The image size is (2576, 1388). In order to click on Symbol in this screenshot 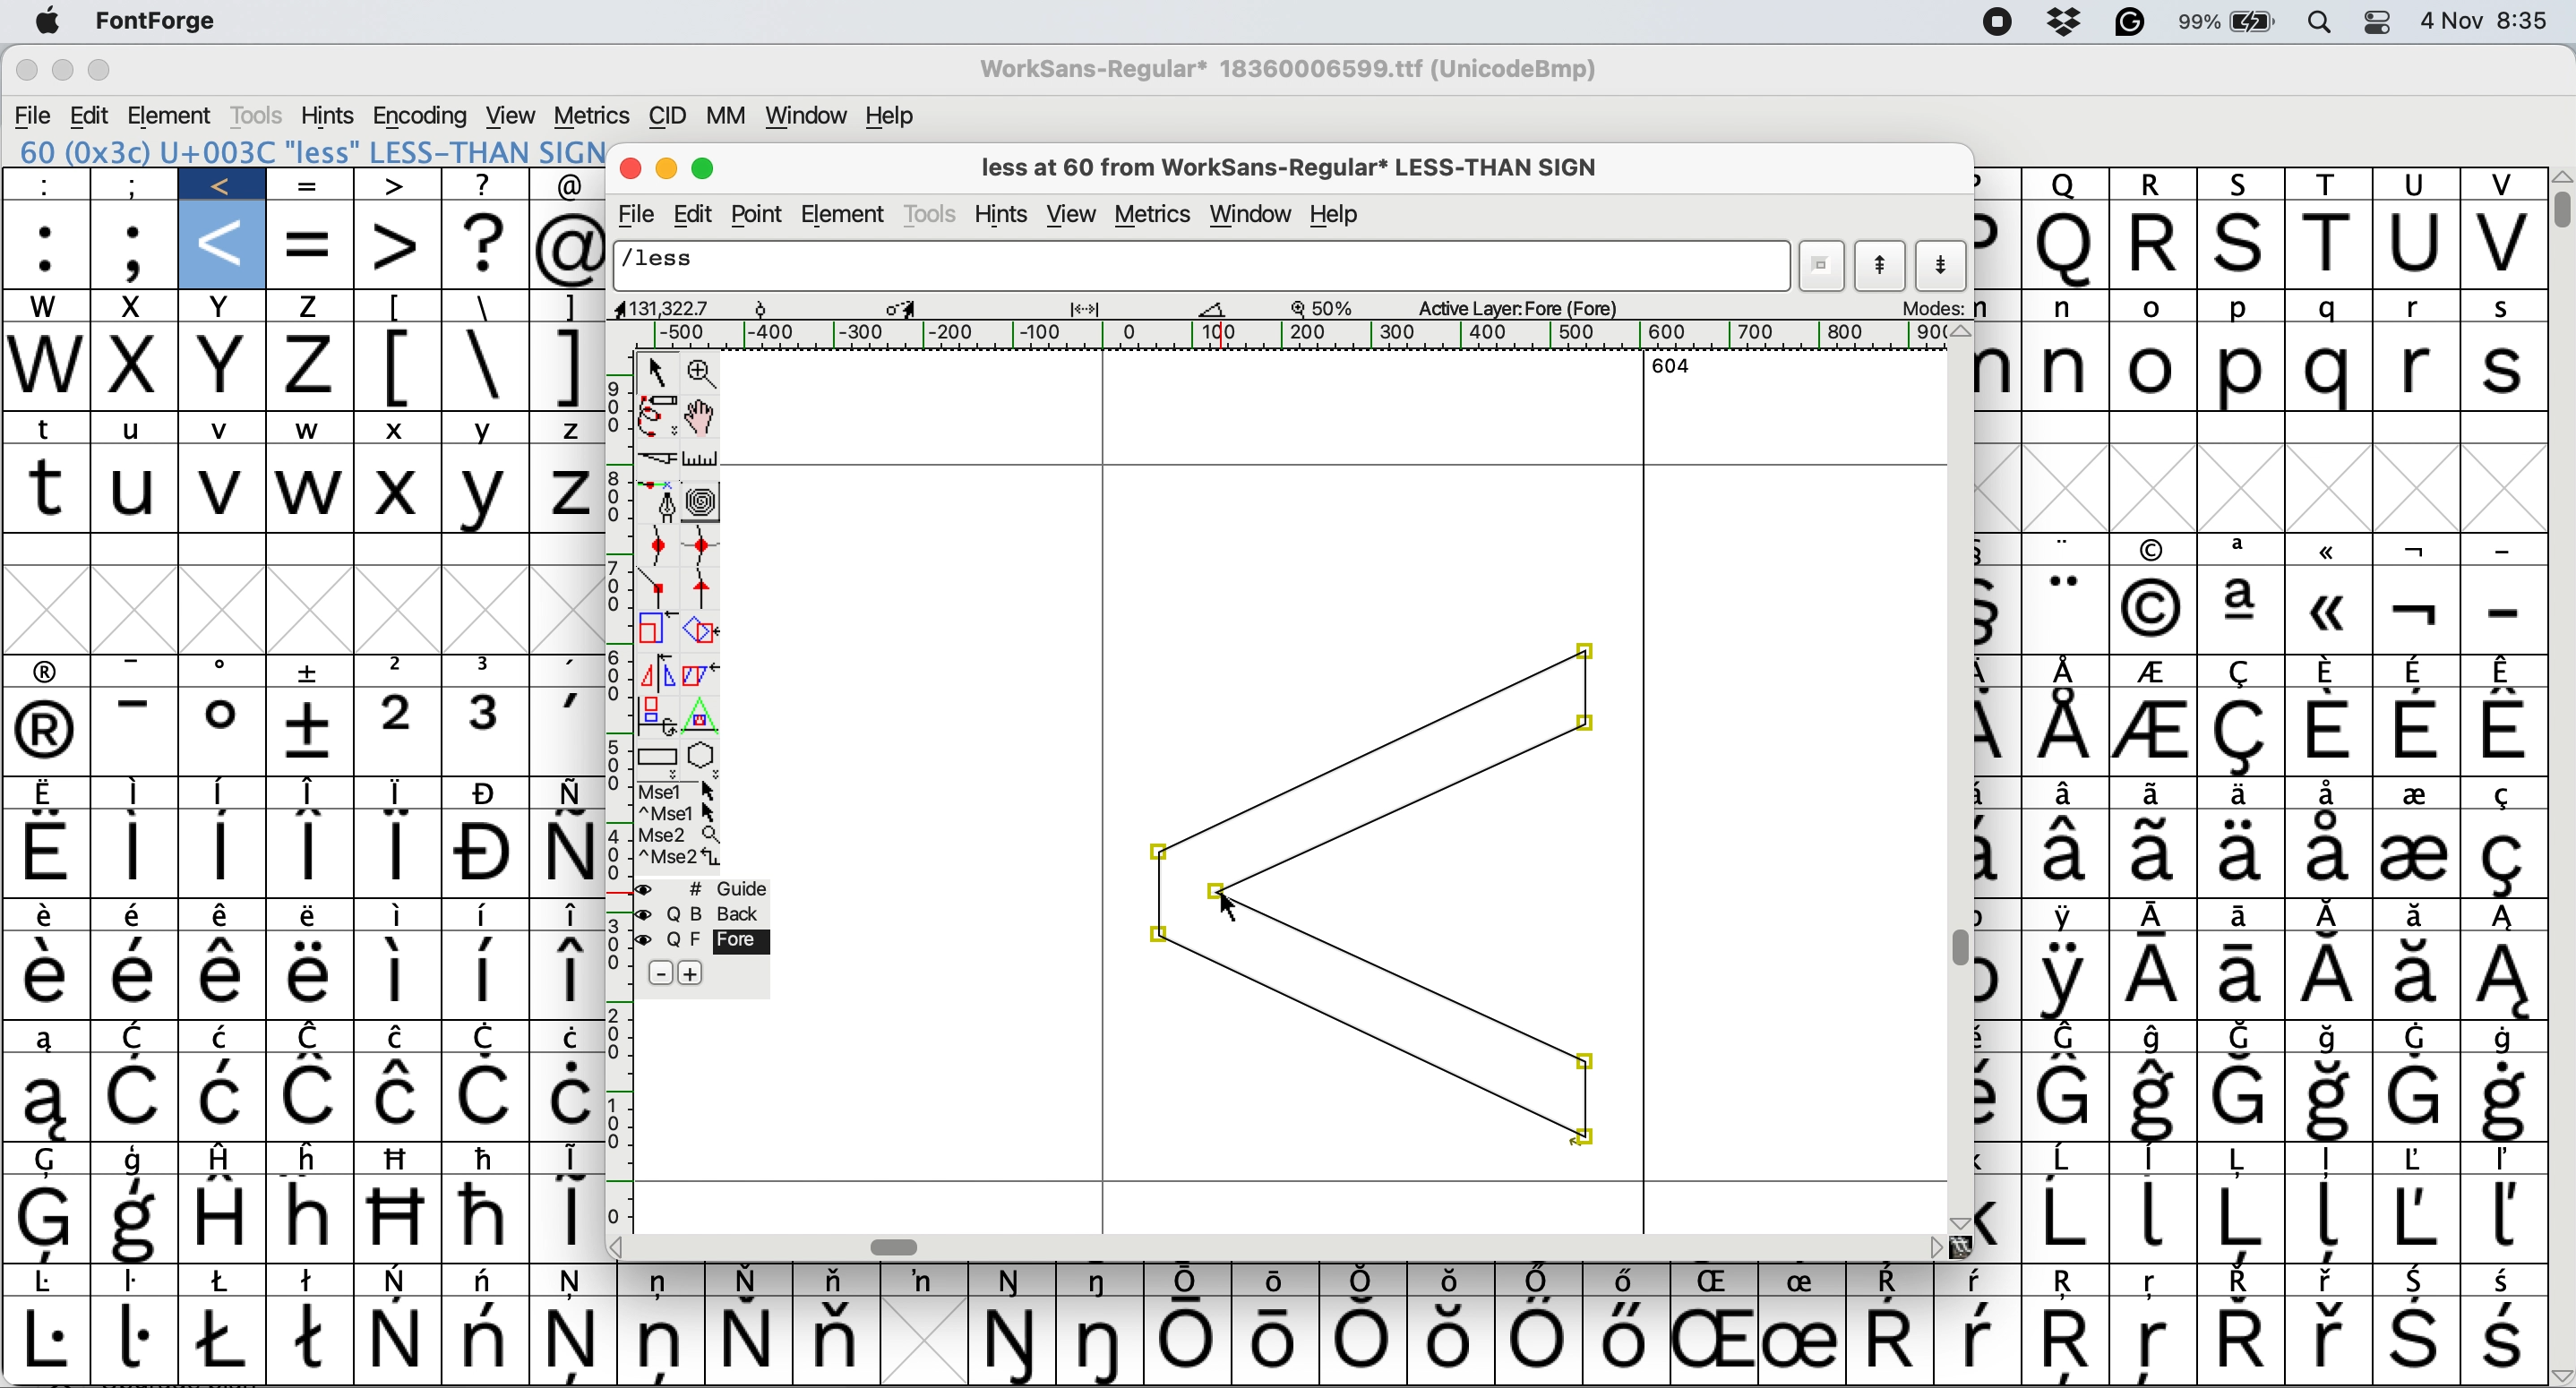, I will do `click(2066, 730)`.